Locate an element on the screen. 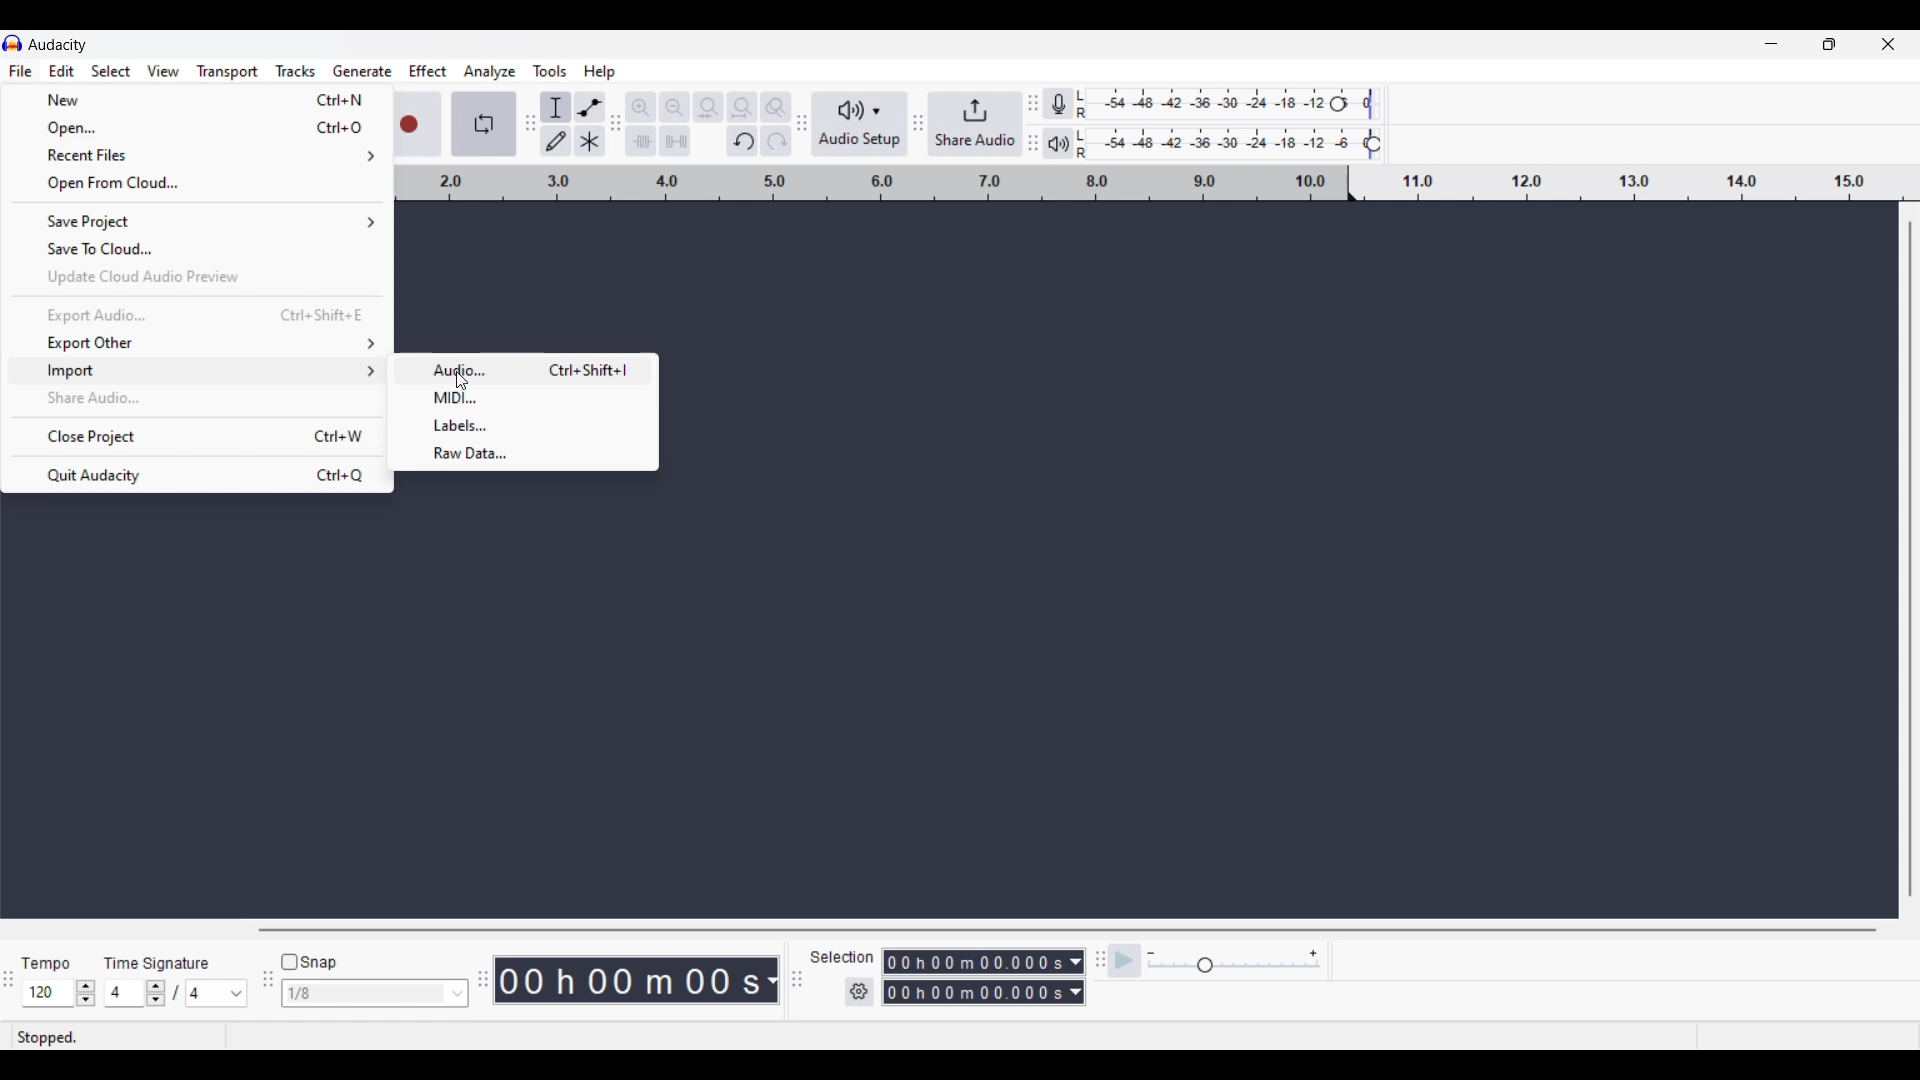 The height and width of the screenshot is (1080, 1920). Tools menu is located at coordinates (551, 72).